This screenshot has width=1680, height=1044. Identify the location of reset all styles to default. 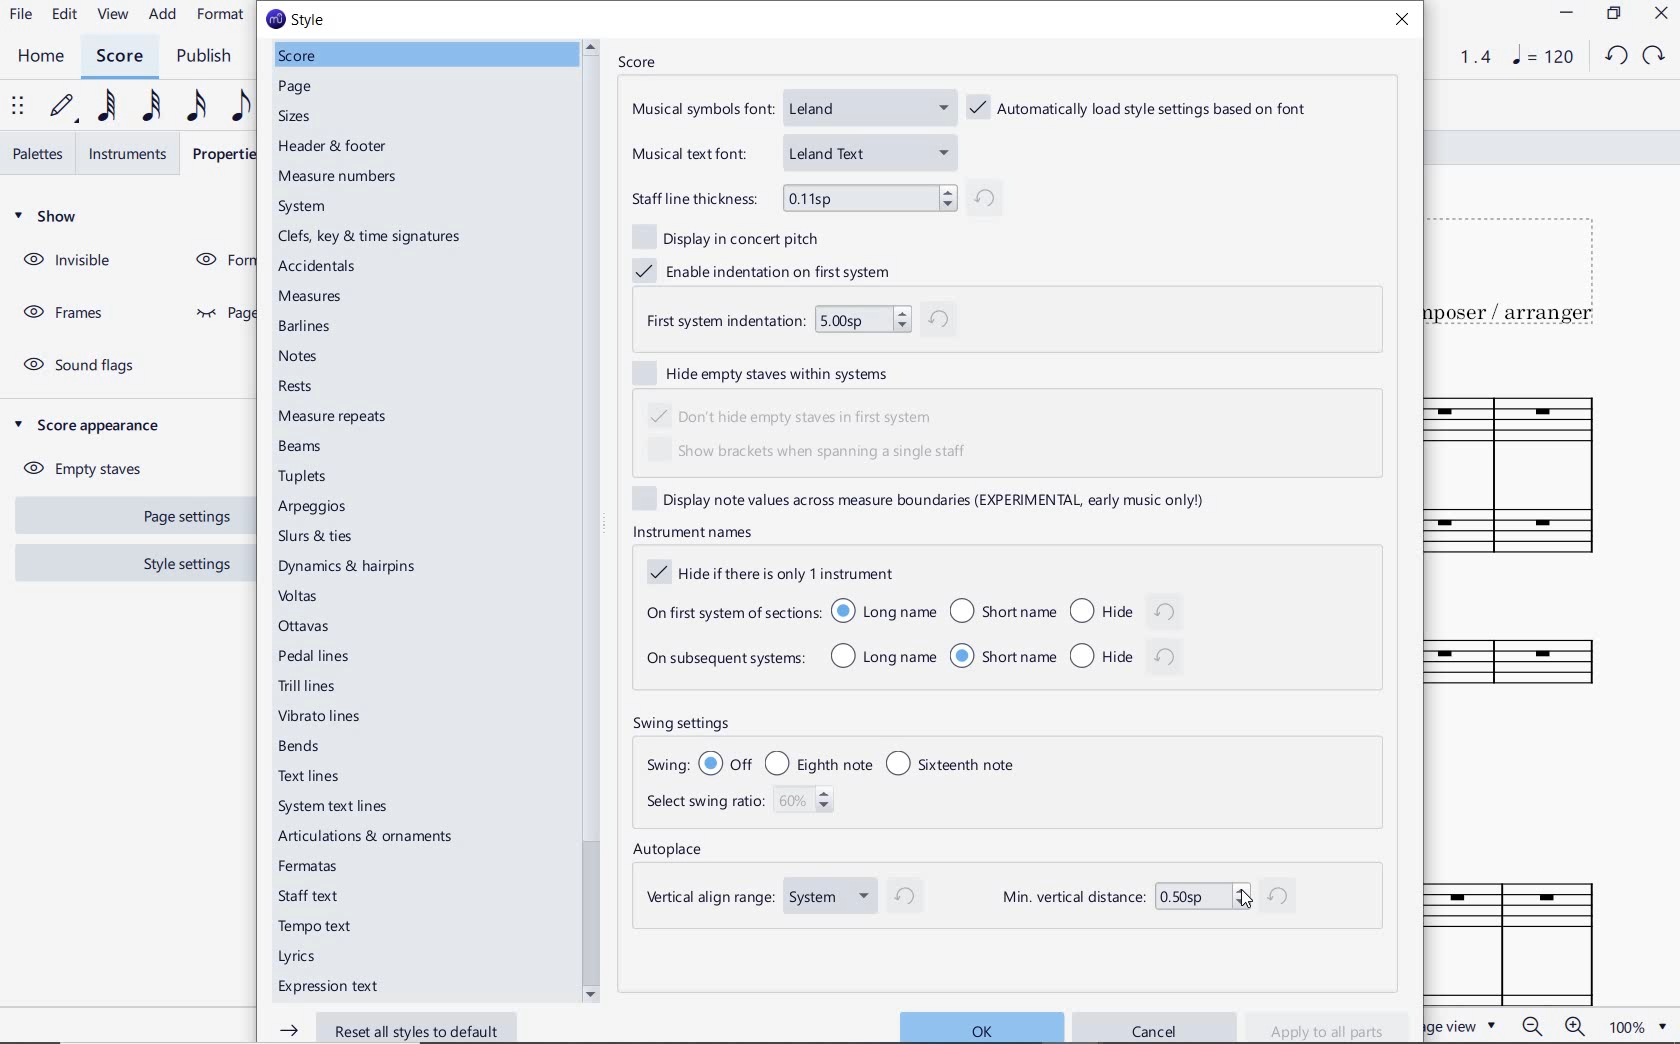
(382, 1027).